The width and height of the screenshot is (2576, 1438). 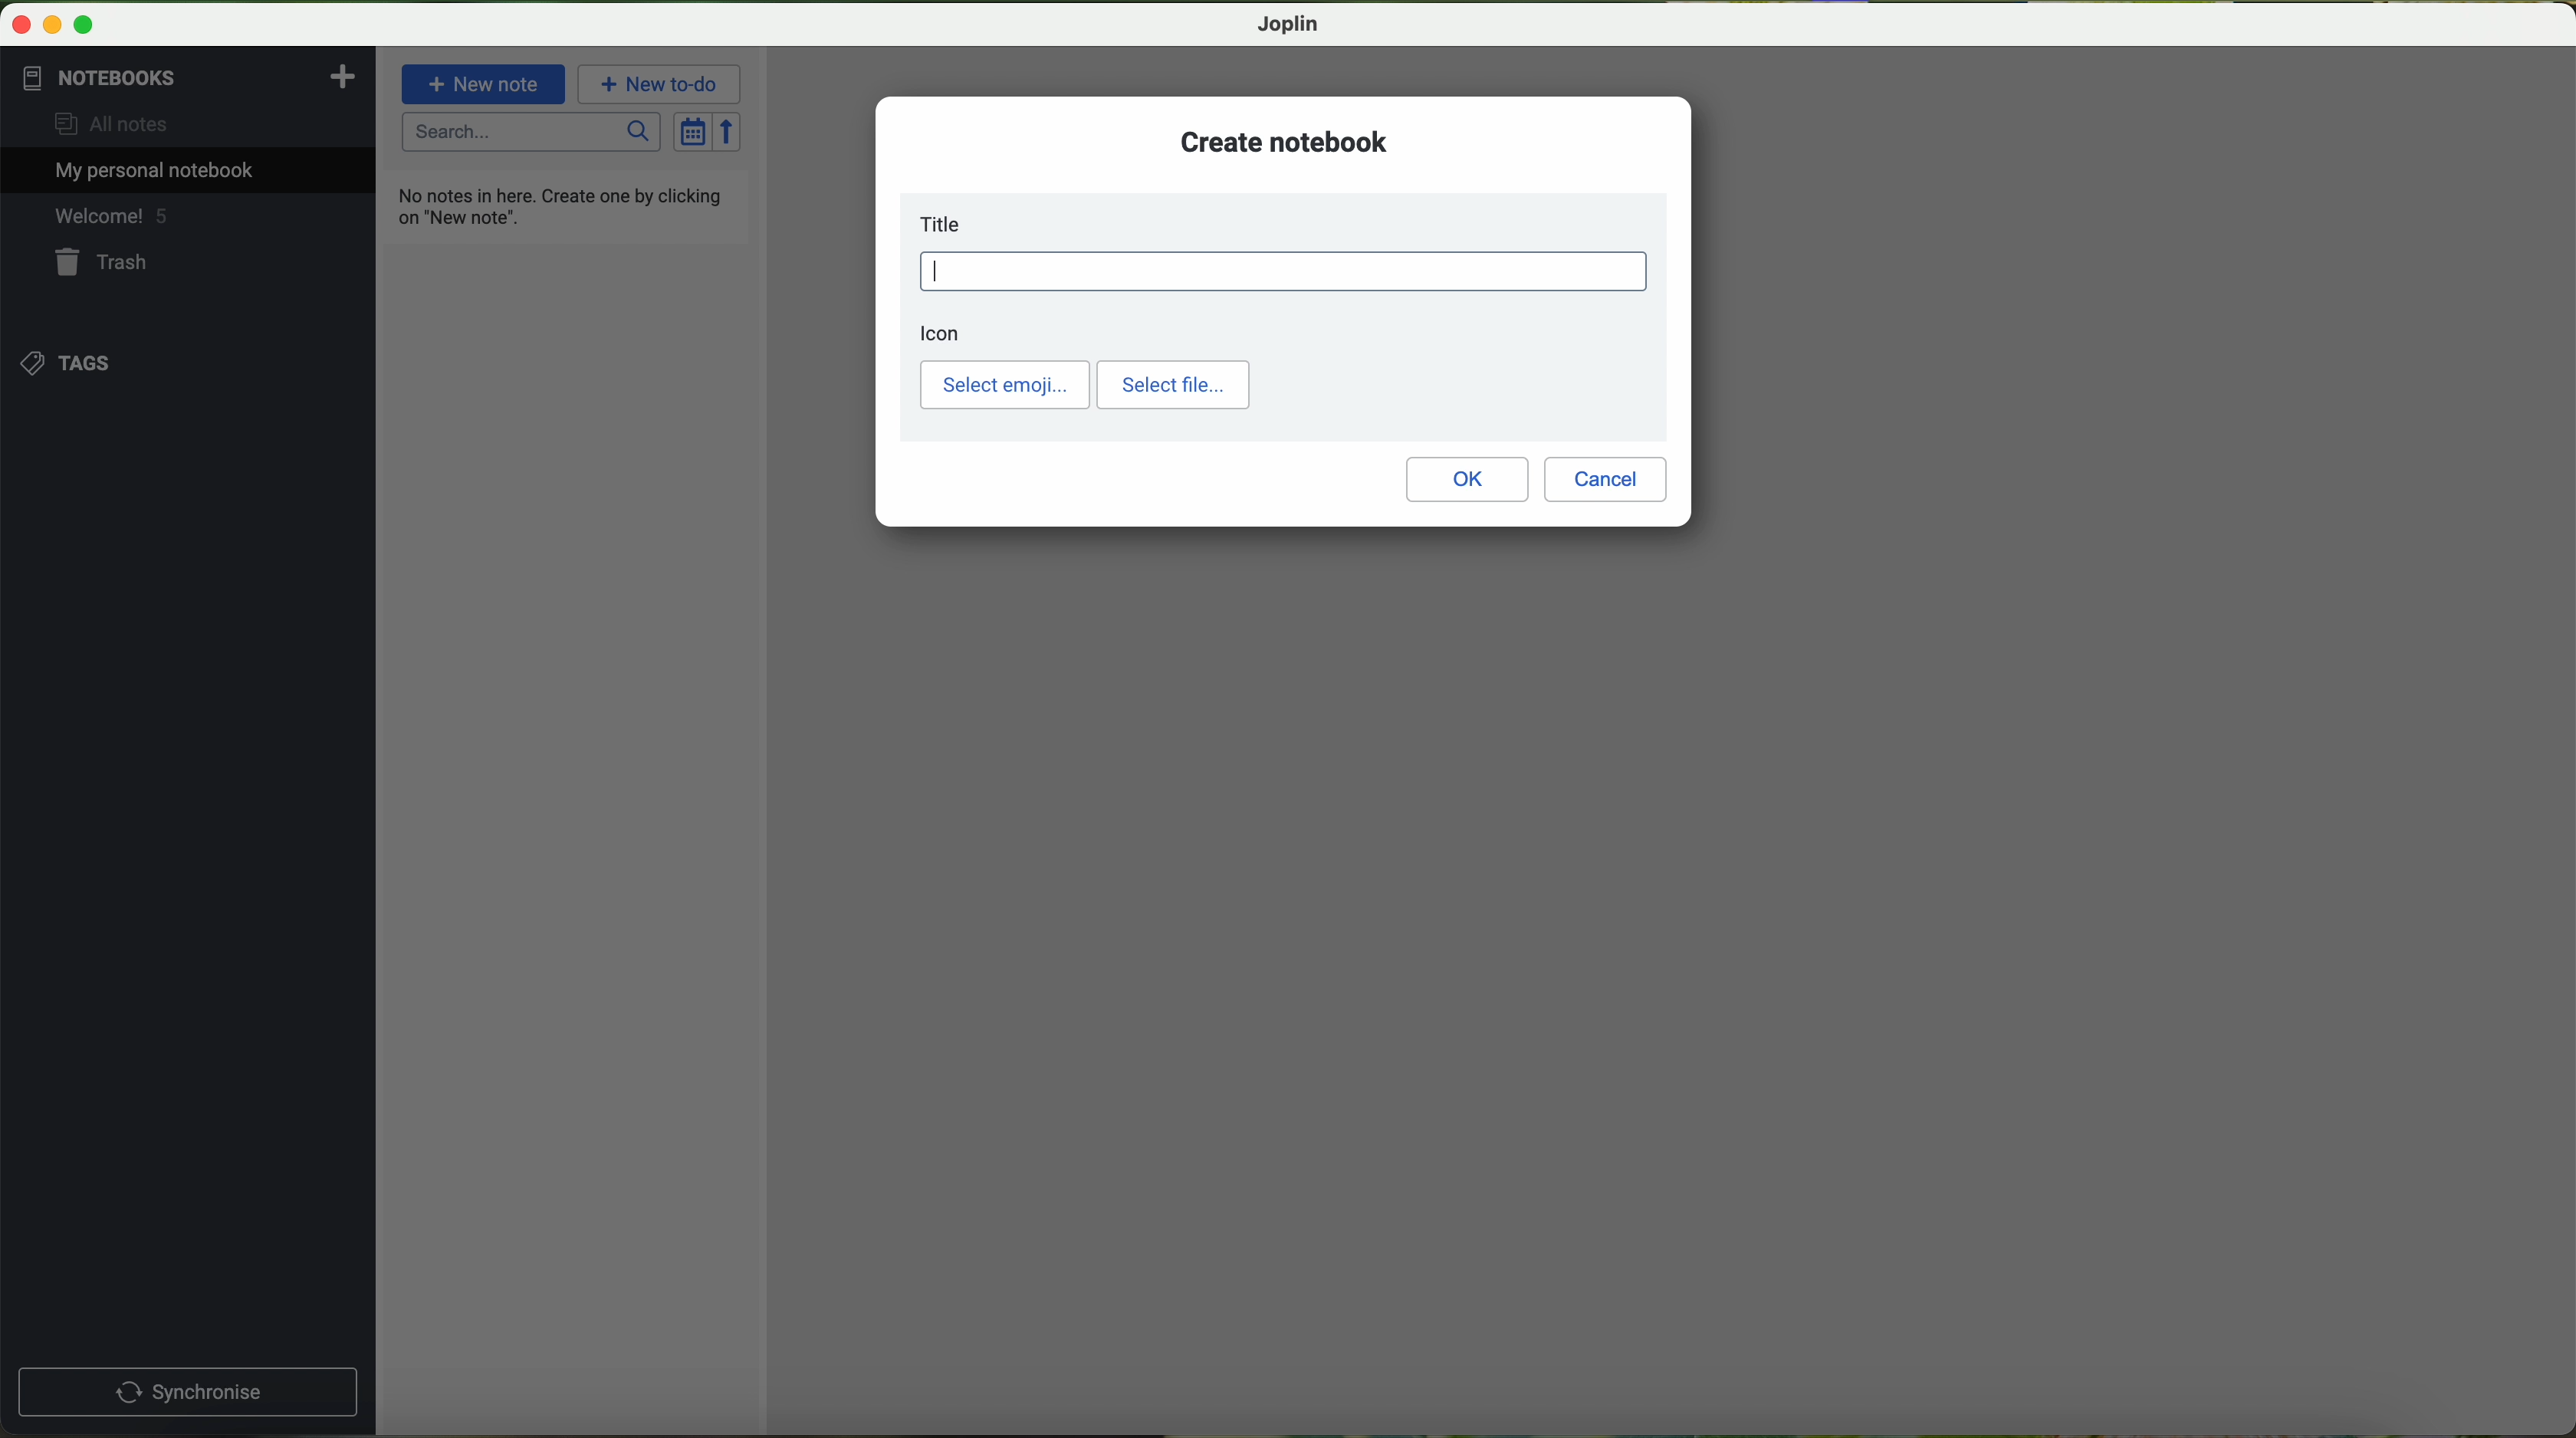 What do you see at coordinates (1173, 385) in the screenshot?
I see `select file` at bounding box center [1173, 385].